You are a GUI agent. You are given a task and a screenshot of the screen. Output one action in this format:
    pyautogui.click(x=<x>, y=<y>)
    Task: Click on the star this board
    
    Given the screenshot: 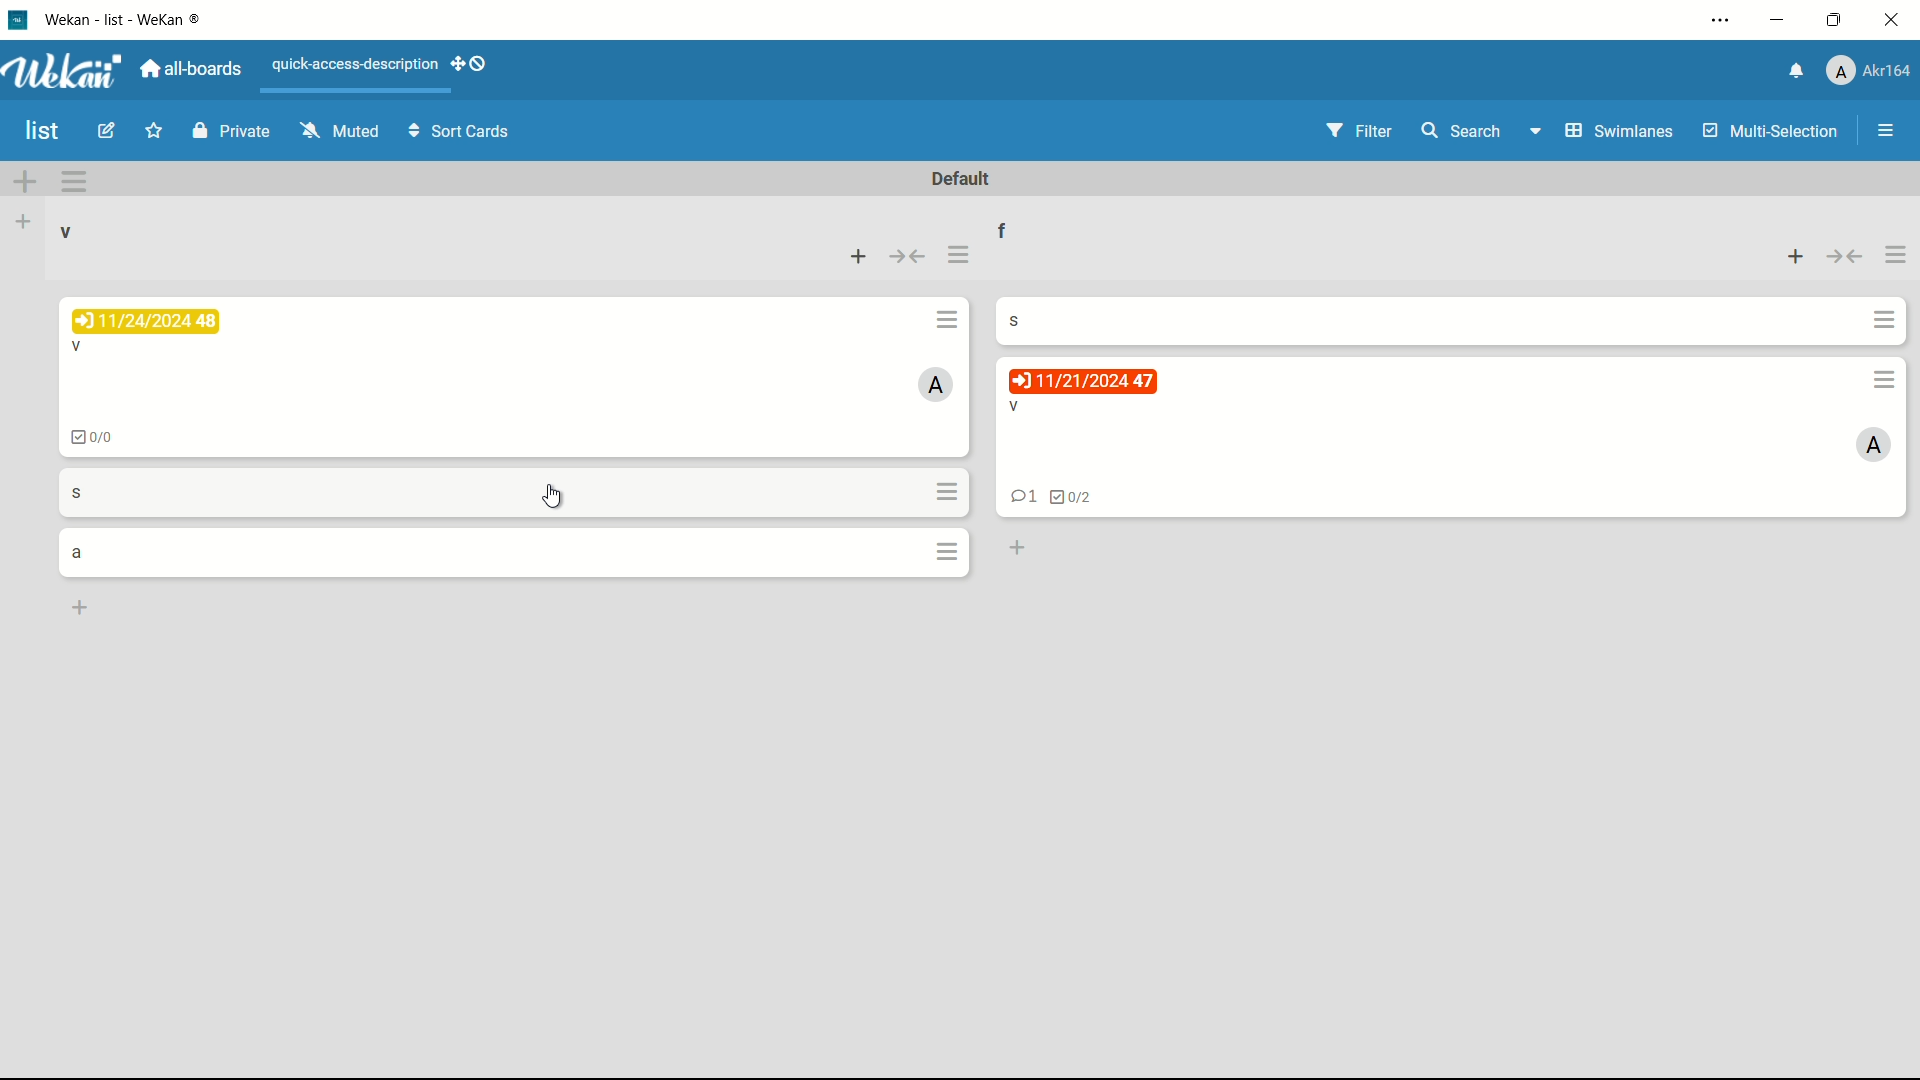 What is the action you would take?
    pyautogui.click(x=153, y=133)
    